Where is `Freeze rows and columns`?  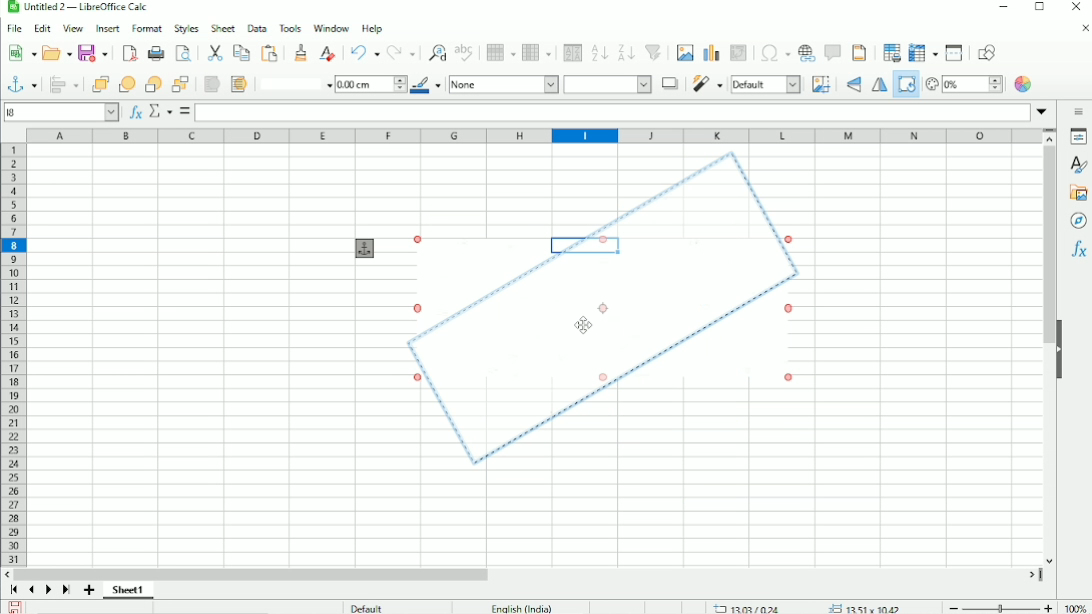 Freeze rows and columns is located at coordinates (923, 53).